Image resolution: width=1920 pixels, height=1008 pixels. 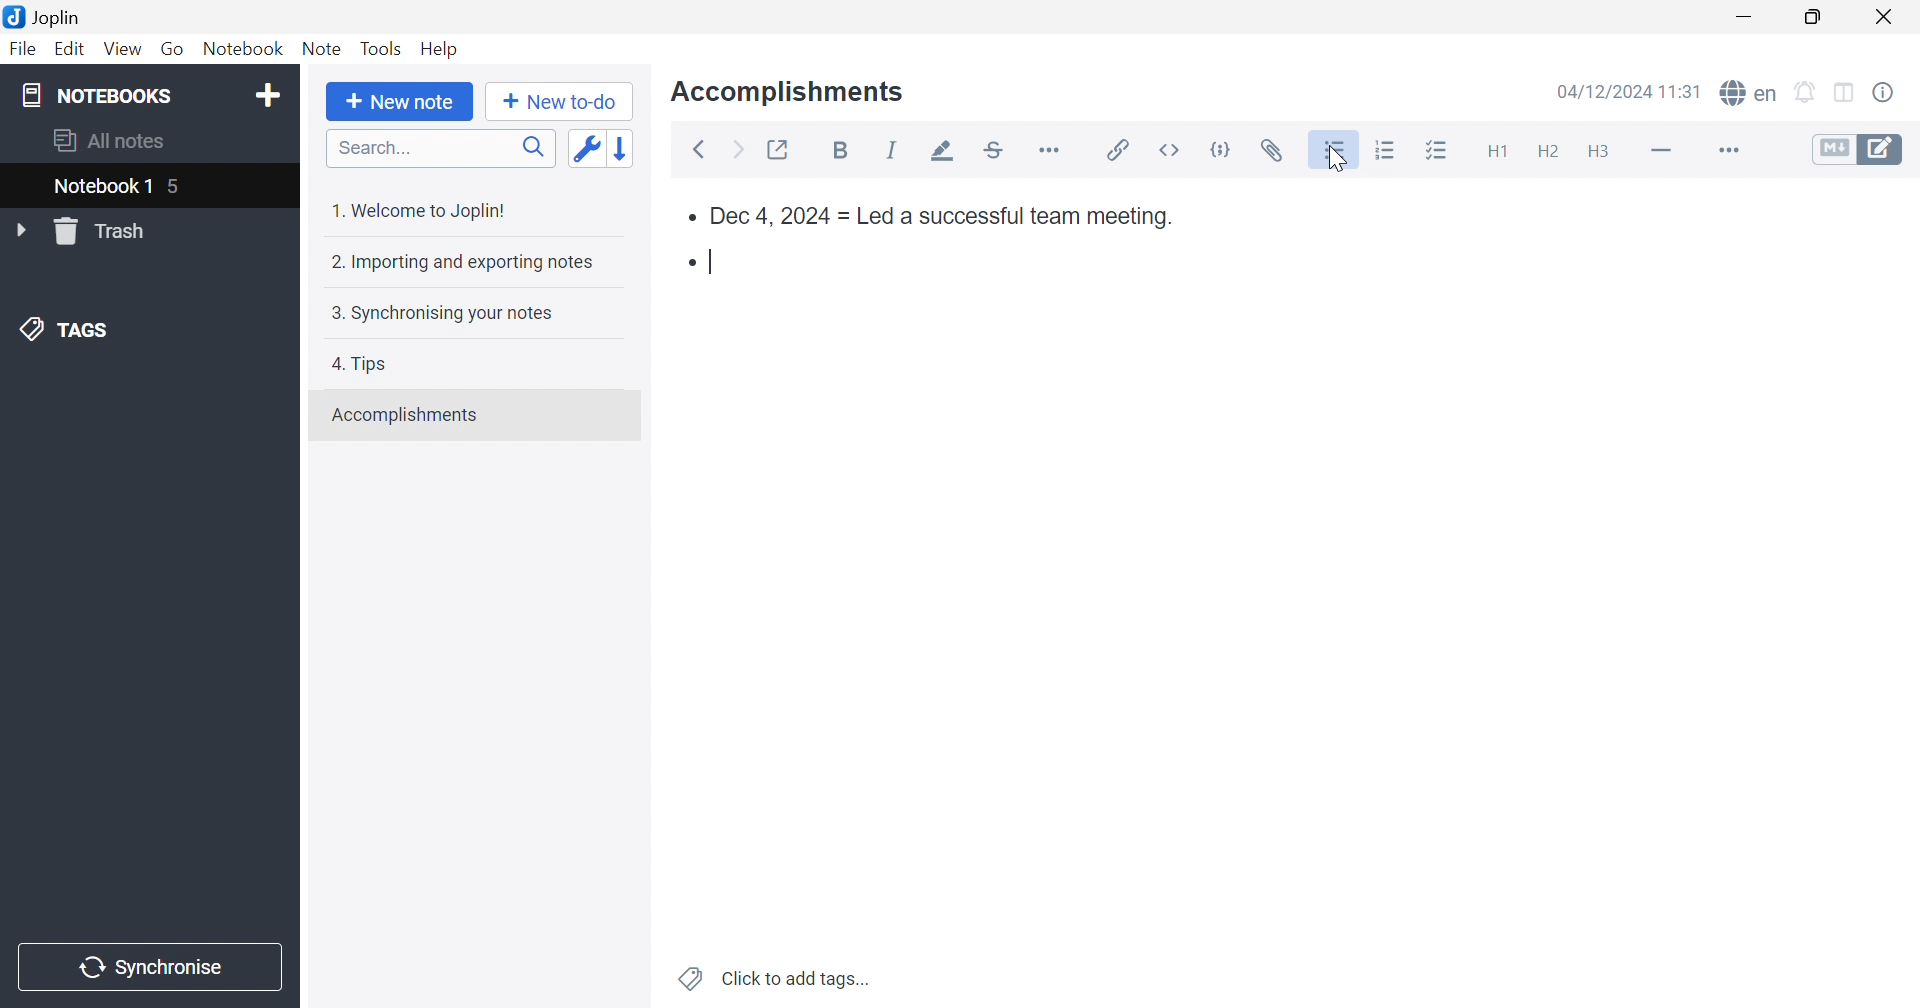 I want to click on Drop Down, so click(x=21, y=229).